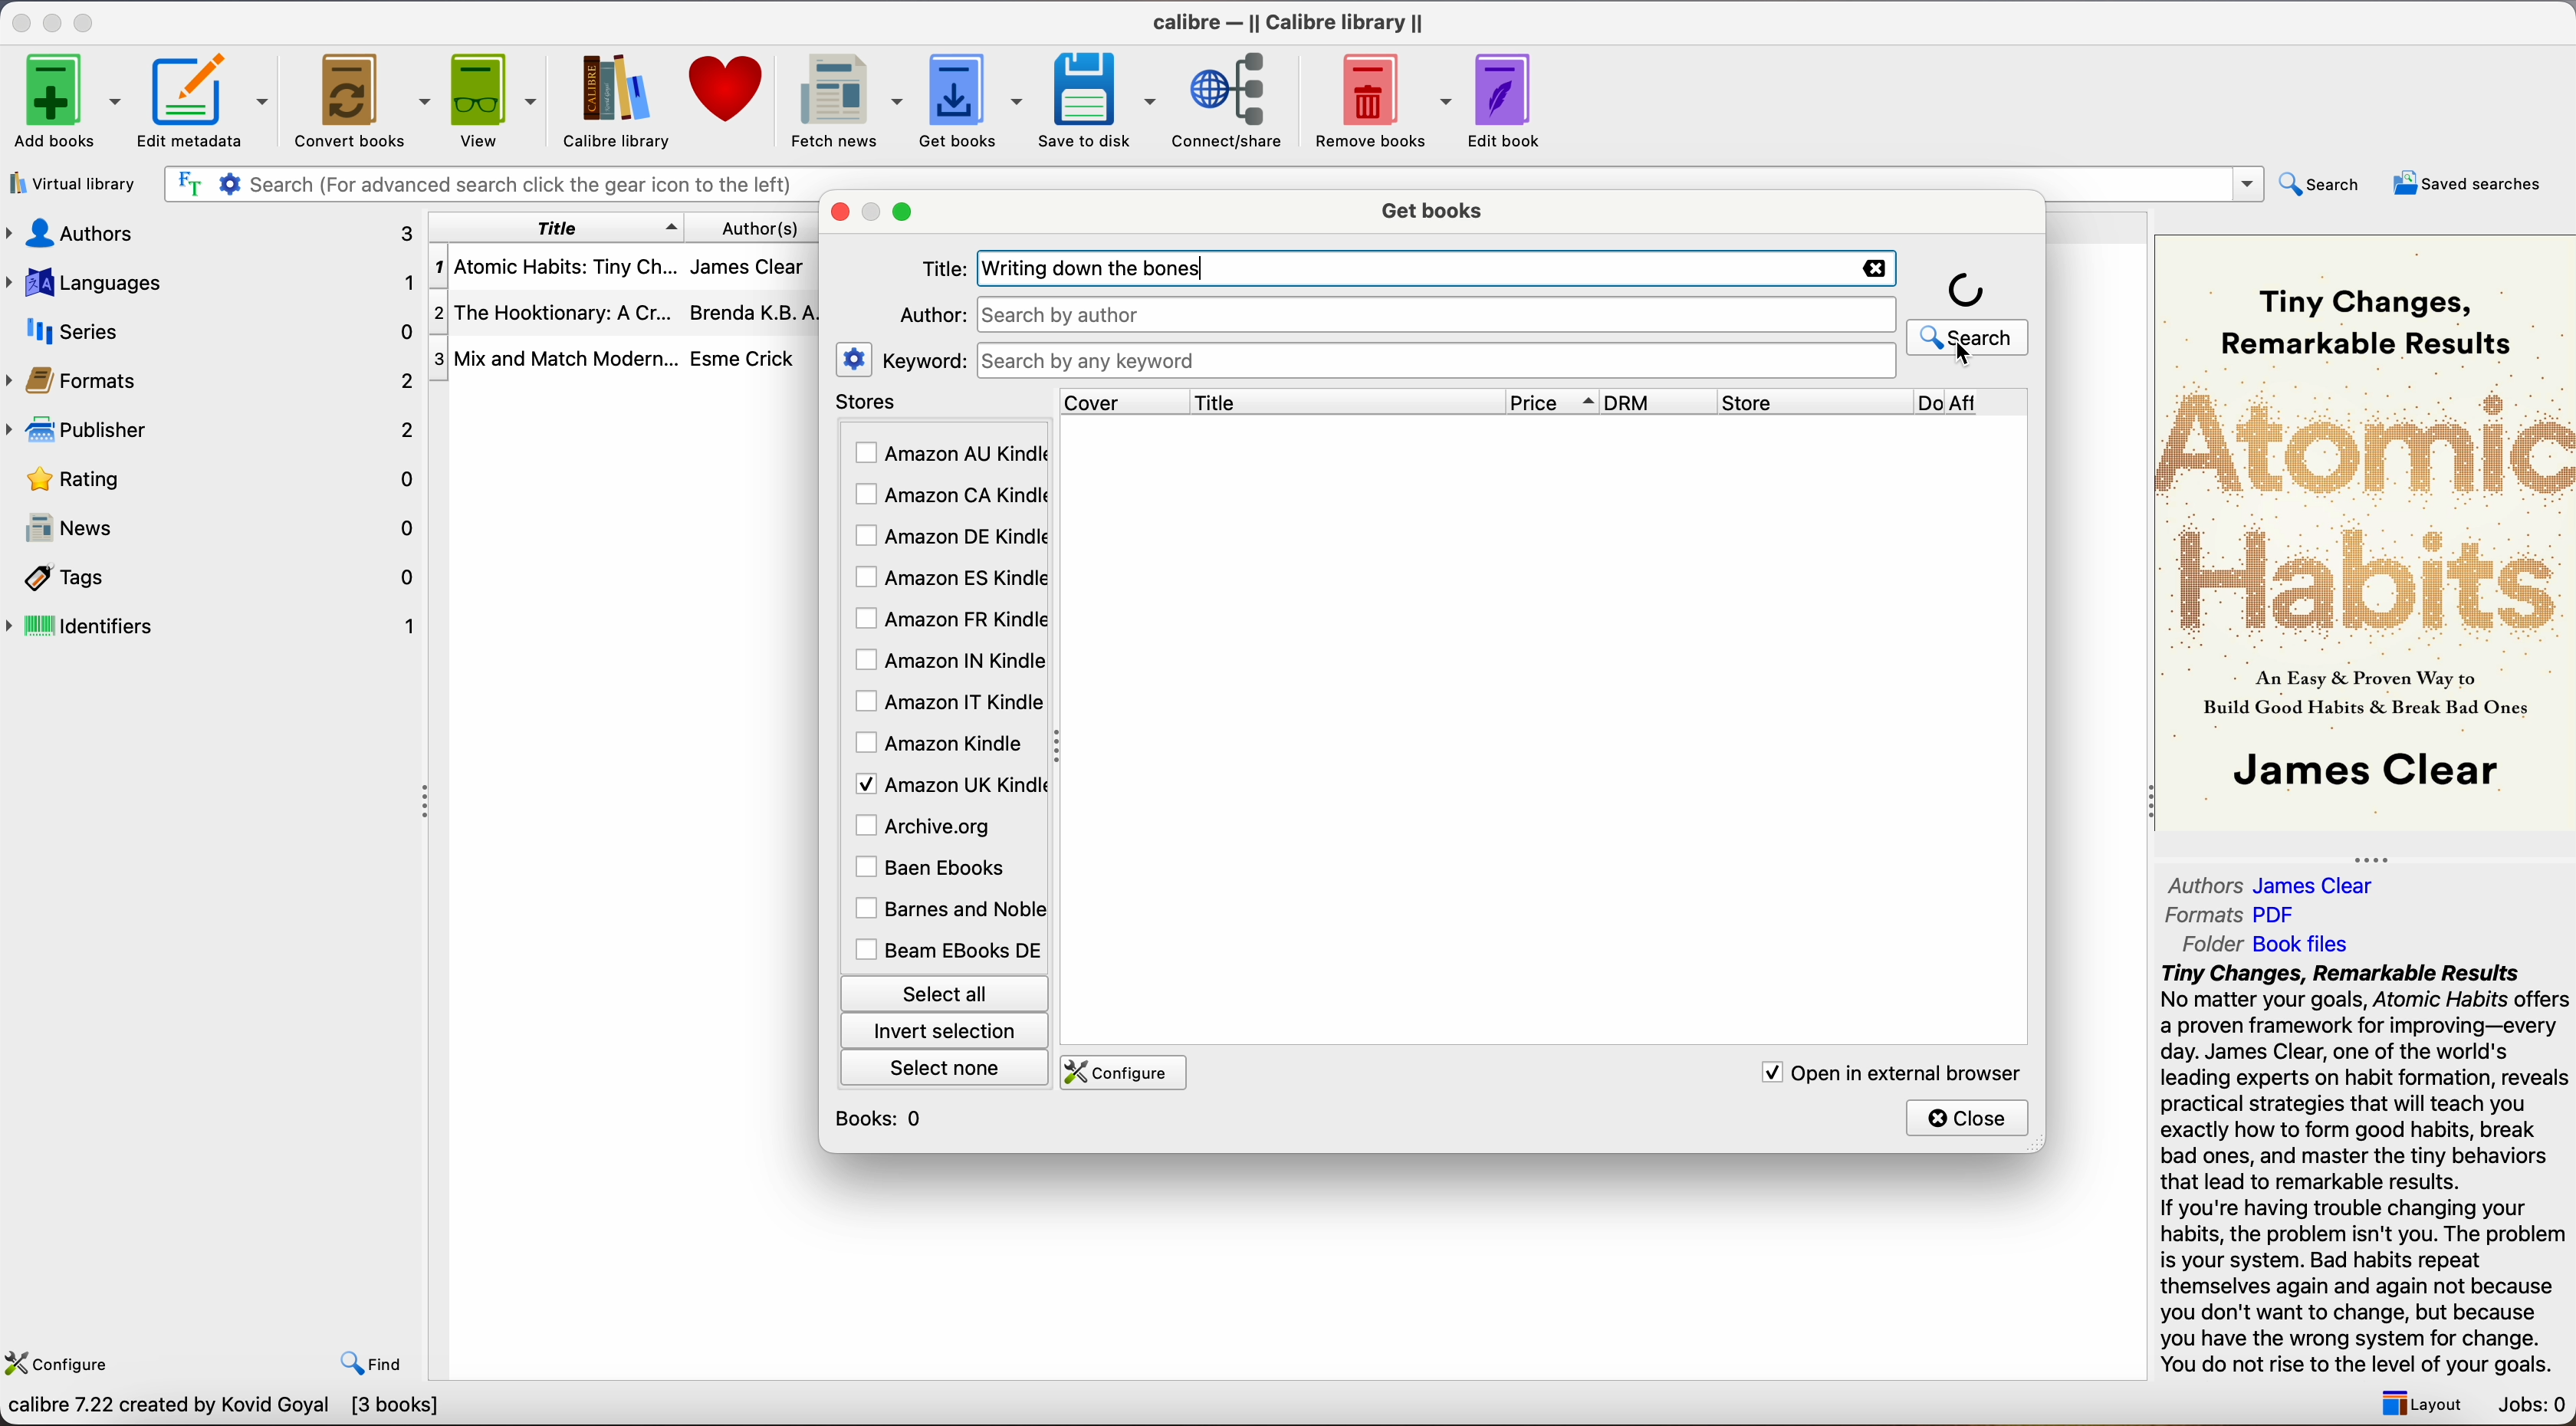 Image resolution: width=2576 pixels, height=1426 pixels. Describe the element at coordinates (955, 99) in the screenshot. I see `click on get books` at that location.